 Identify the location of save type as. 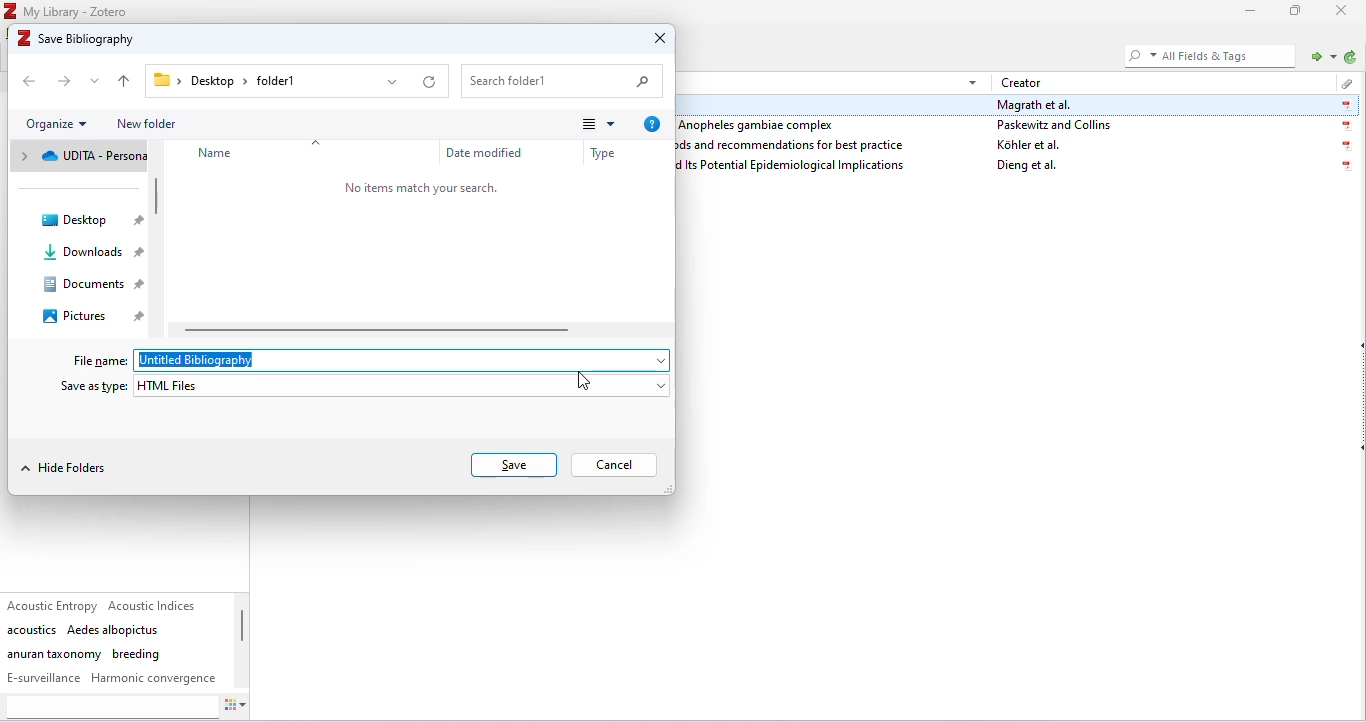
(96, 388).